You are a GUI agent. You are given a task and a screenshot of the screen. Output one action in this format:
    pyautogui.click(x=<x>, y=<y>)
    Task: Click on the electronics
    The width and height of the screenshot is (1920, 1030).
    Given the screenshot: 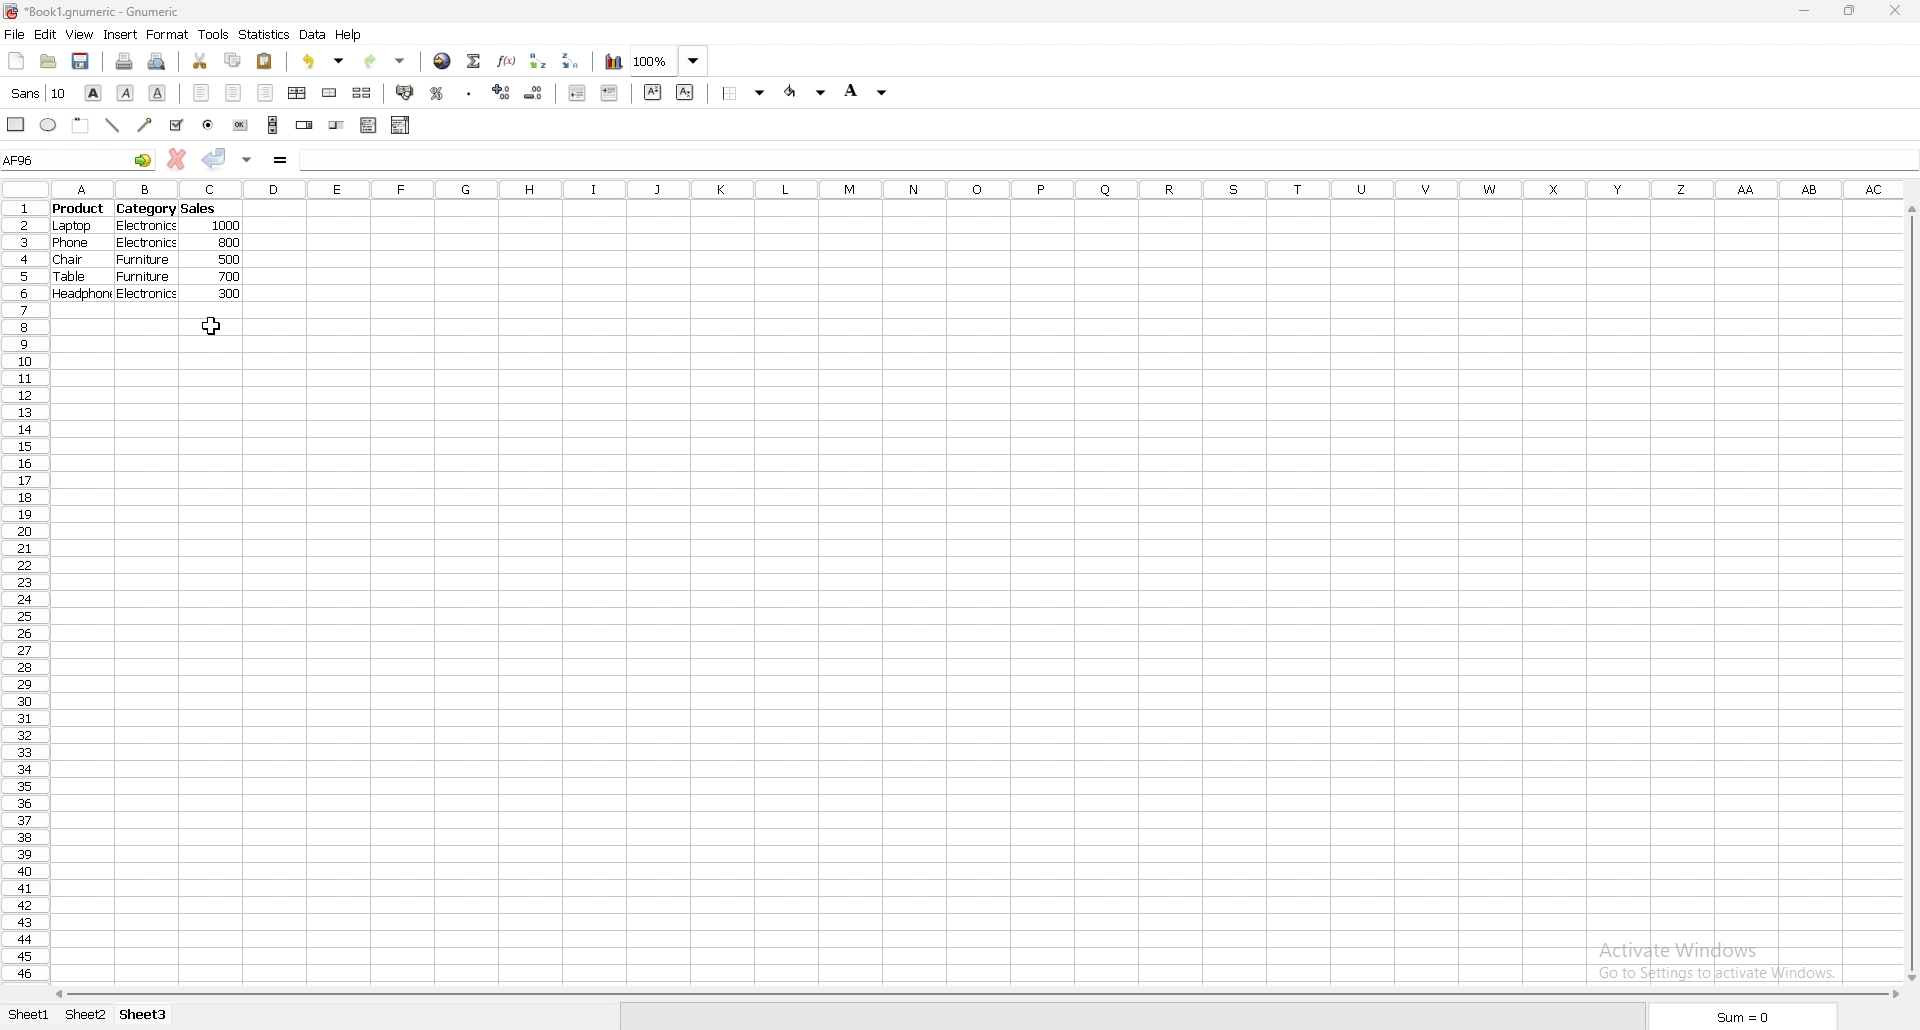 What is the action you would take?
    pyautogui.click(x=148, y=296)
    